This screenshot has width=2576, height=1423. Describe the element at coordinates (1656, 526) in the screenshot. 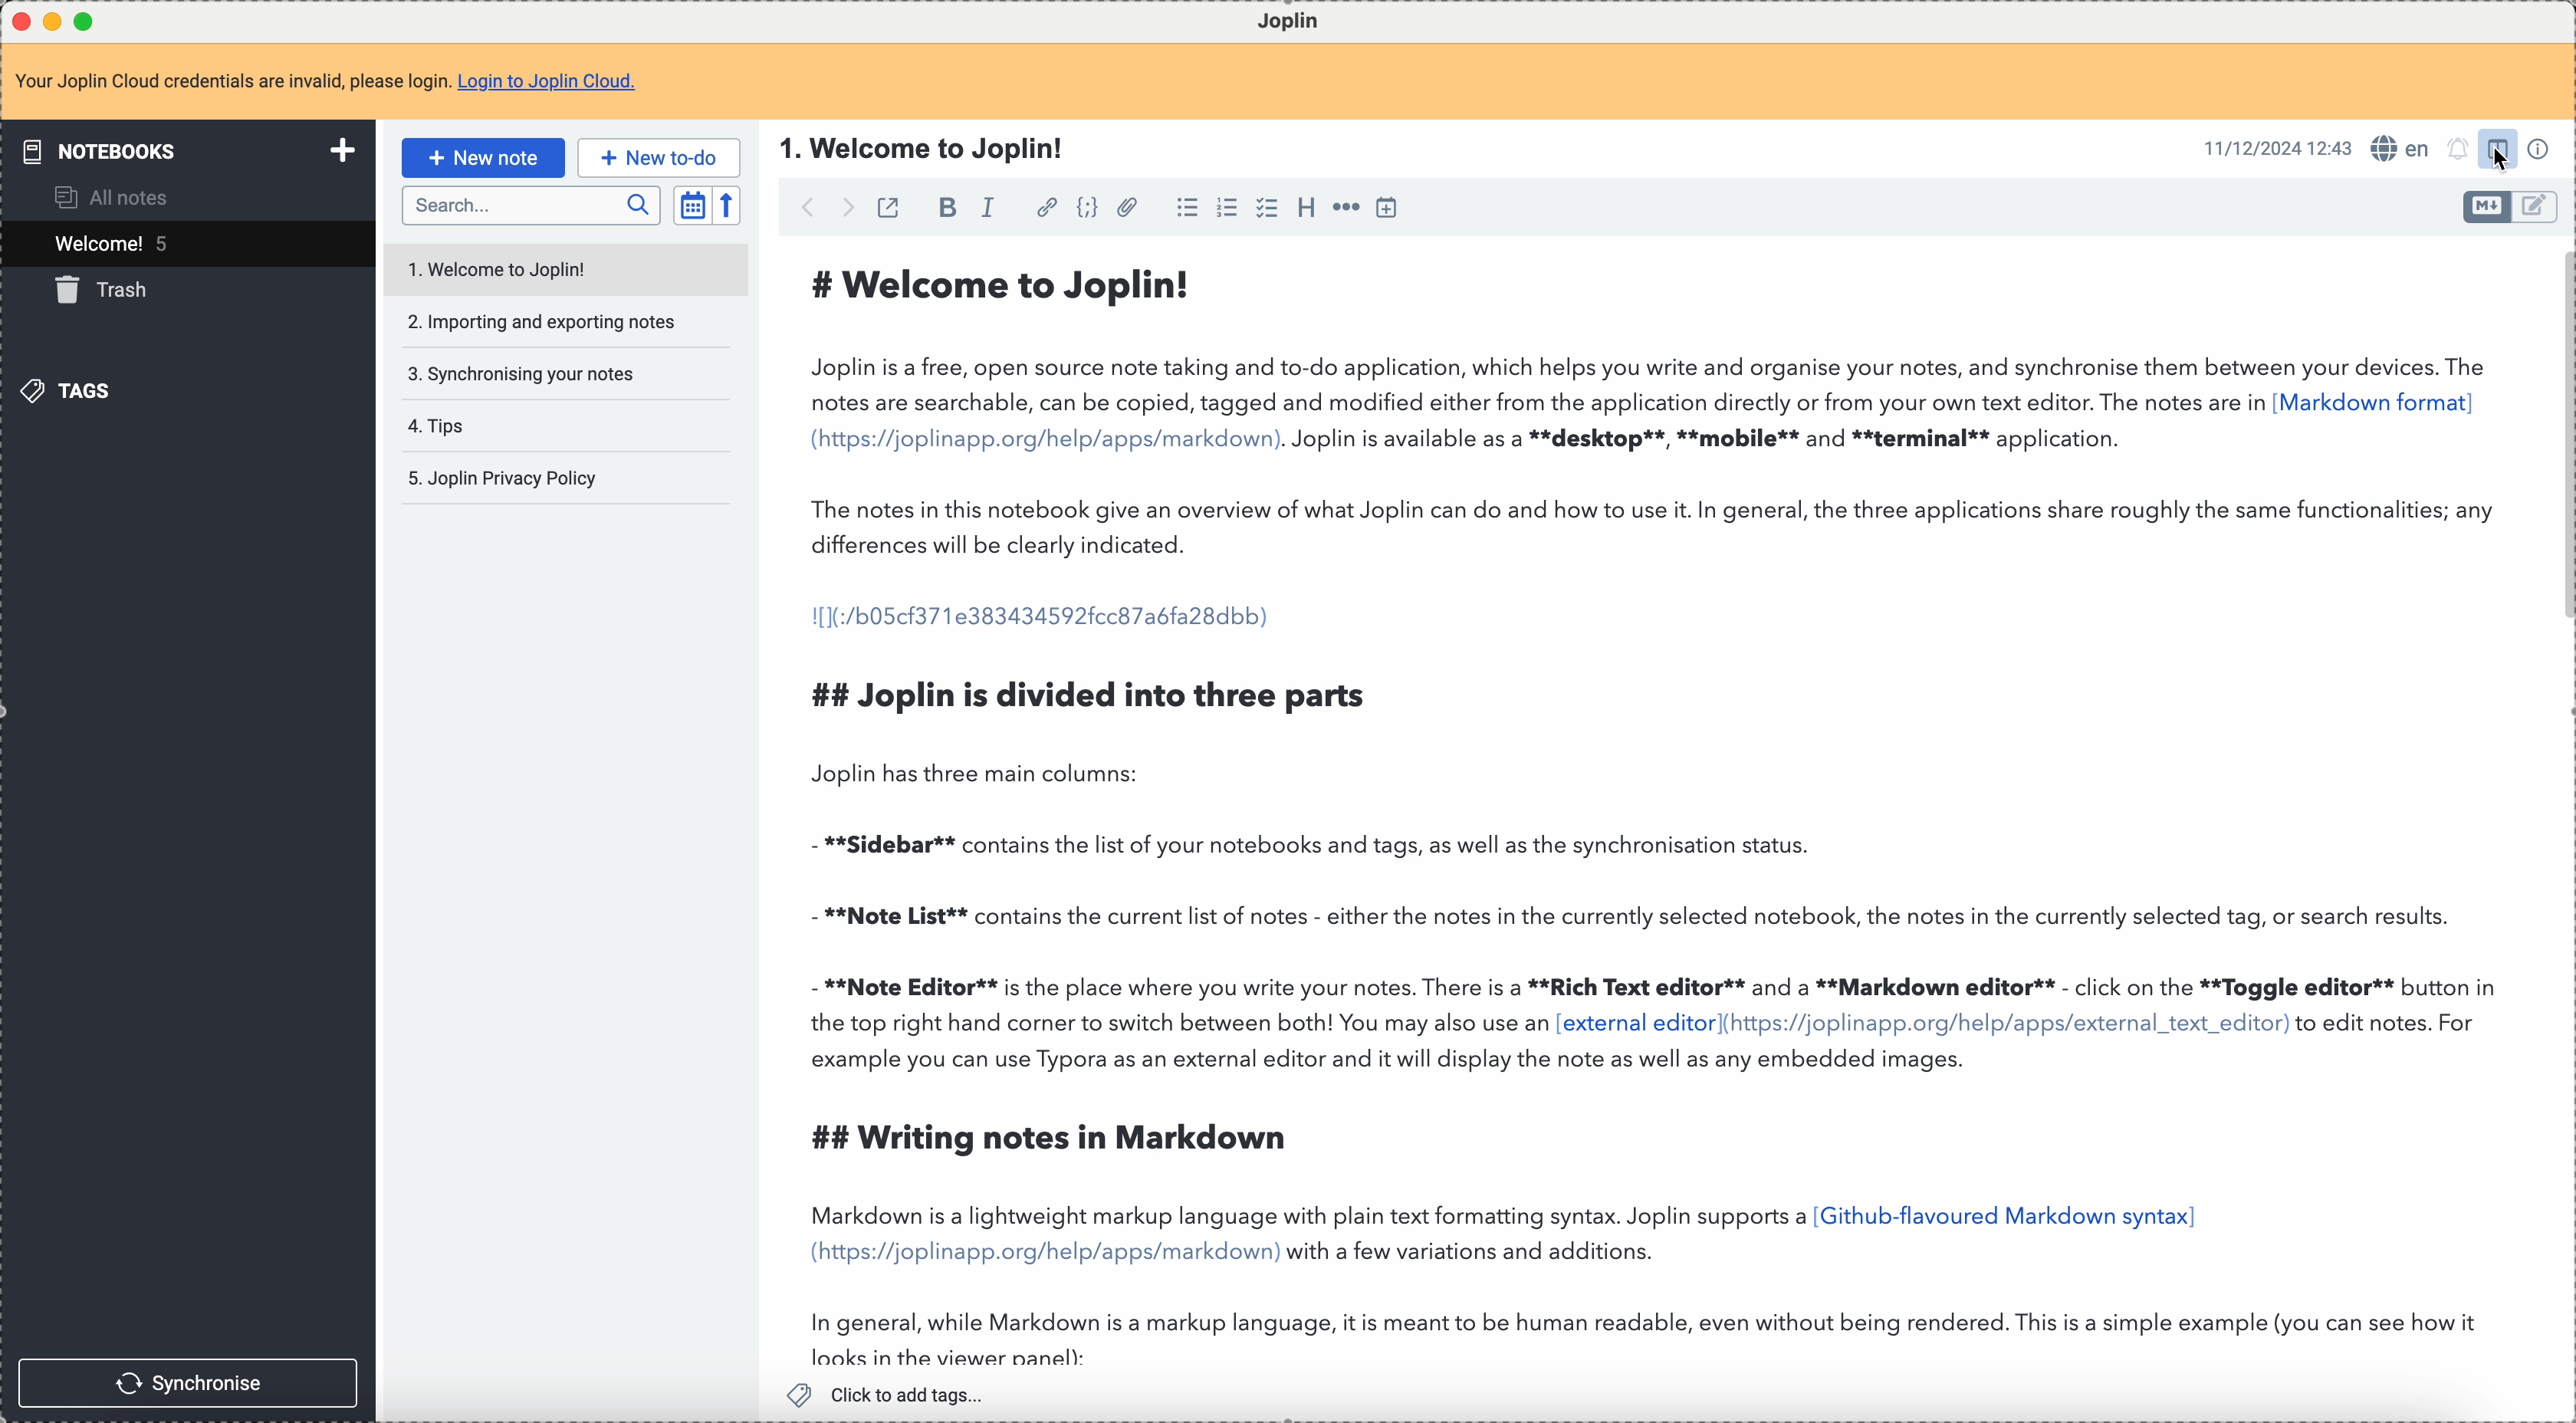

I see `The notes in this notebook give an overview of what Joplin can do and how to use it. In general, the three applications share roughly the same functionalities; any
differences will be clearly indicated.` at that location.